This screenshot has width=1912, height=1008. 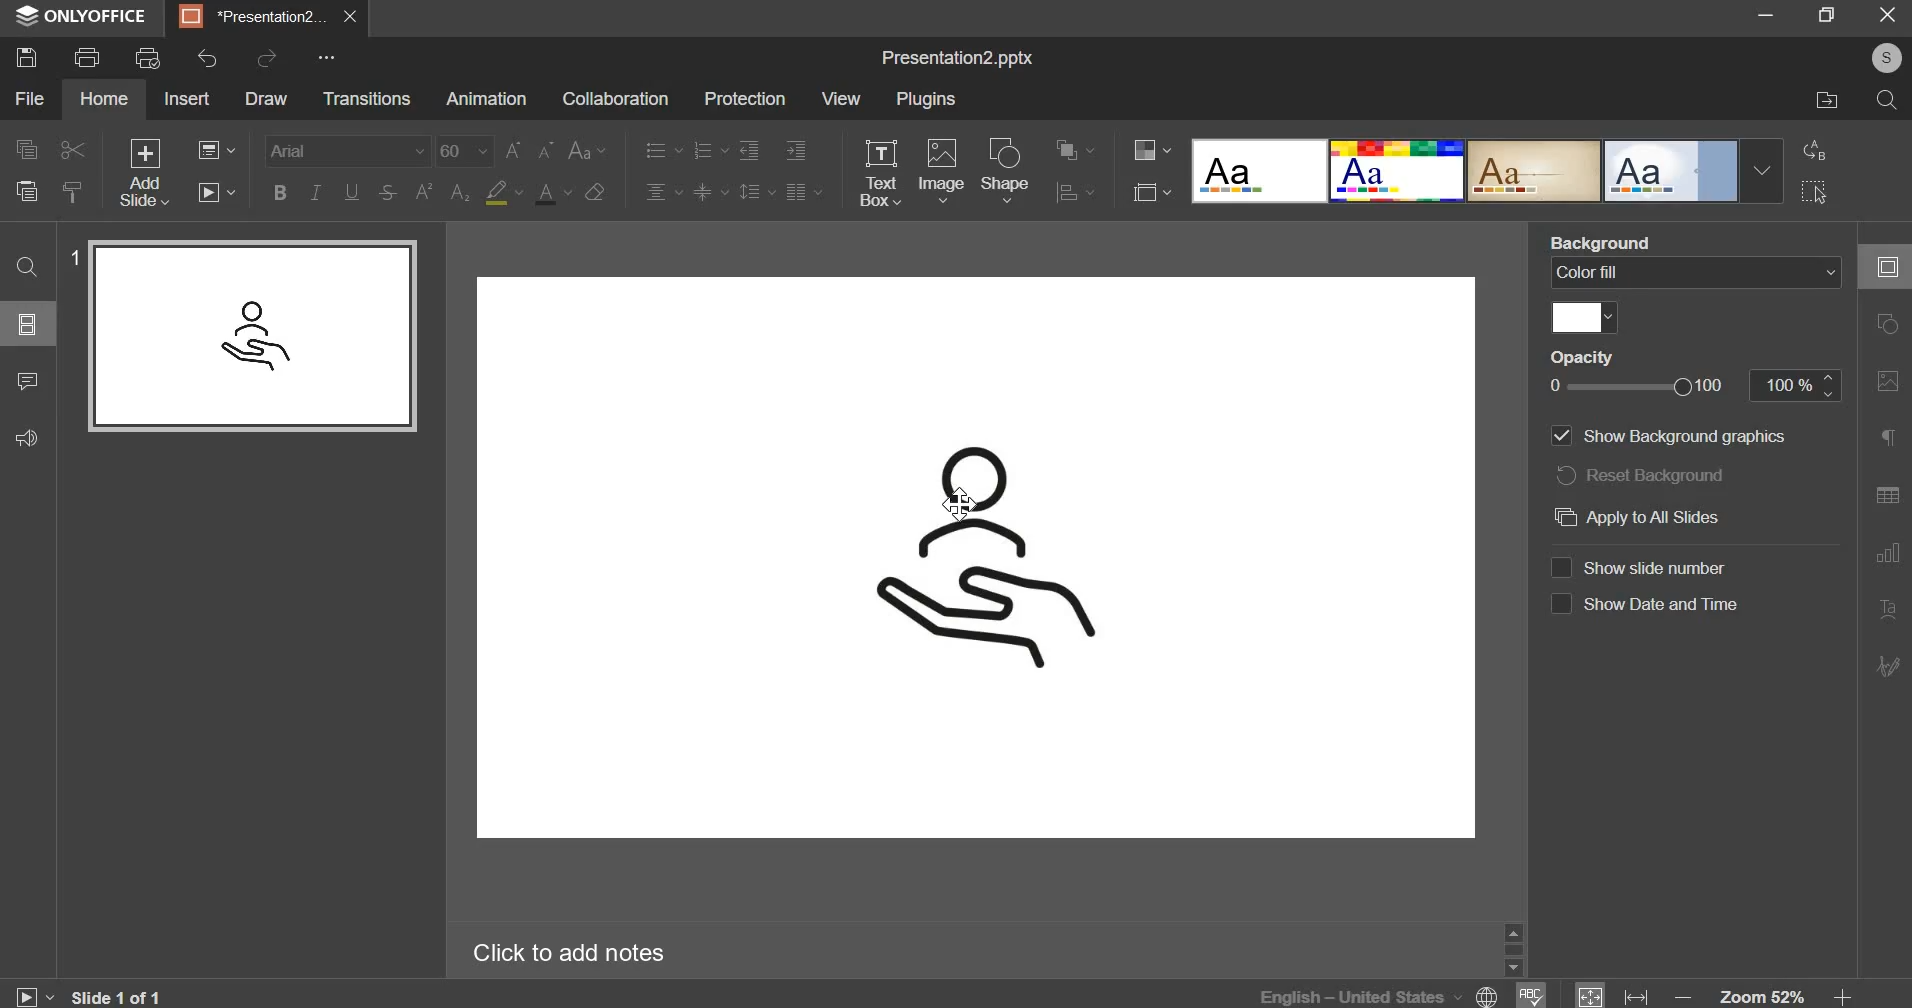 What do you see at coordinates (1650, 583) in the screenshot?
I see `number & date` at bounding box center [1650, 583].